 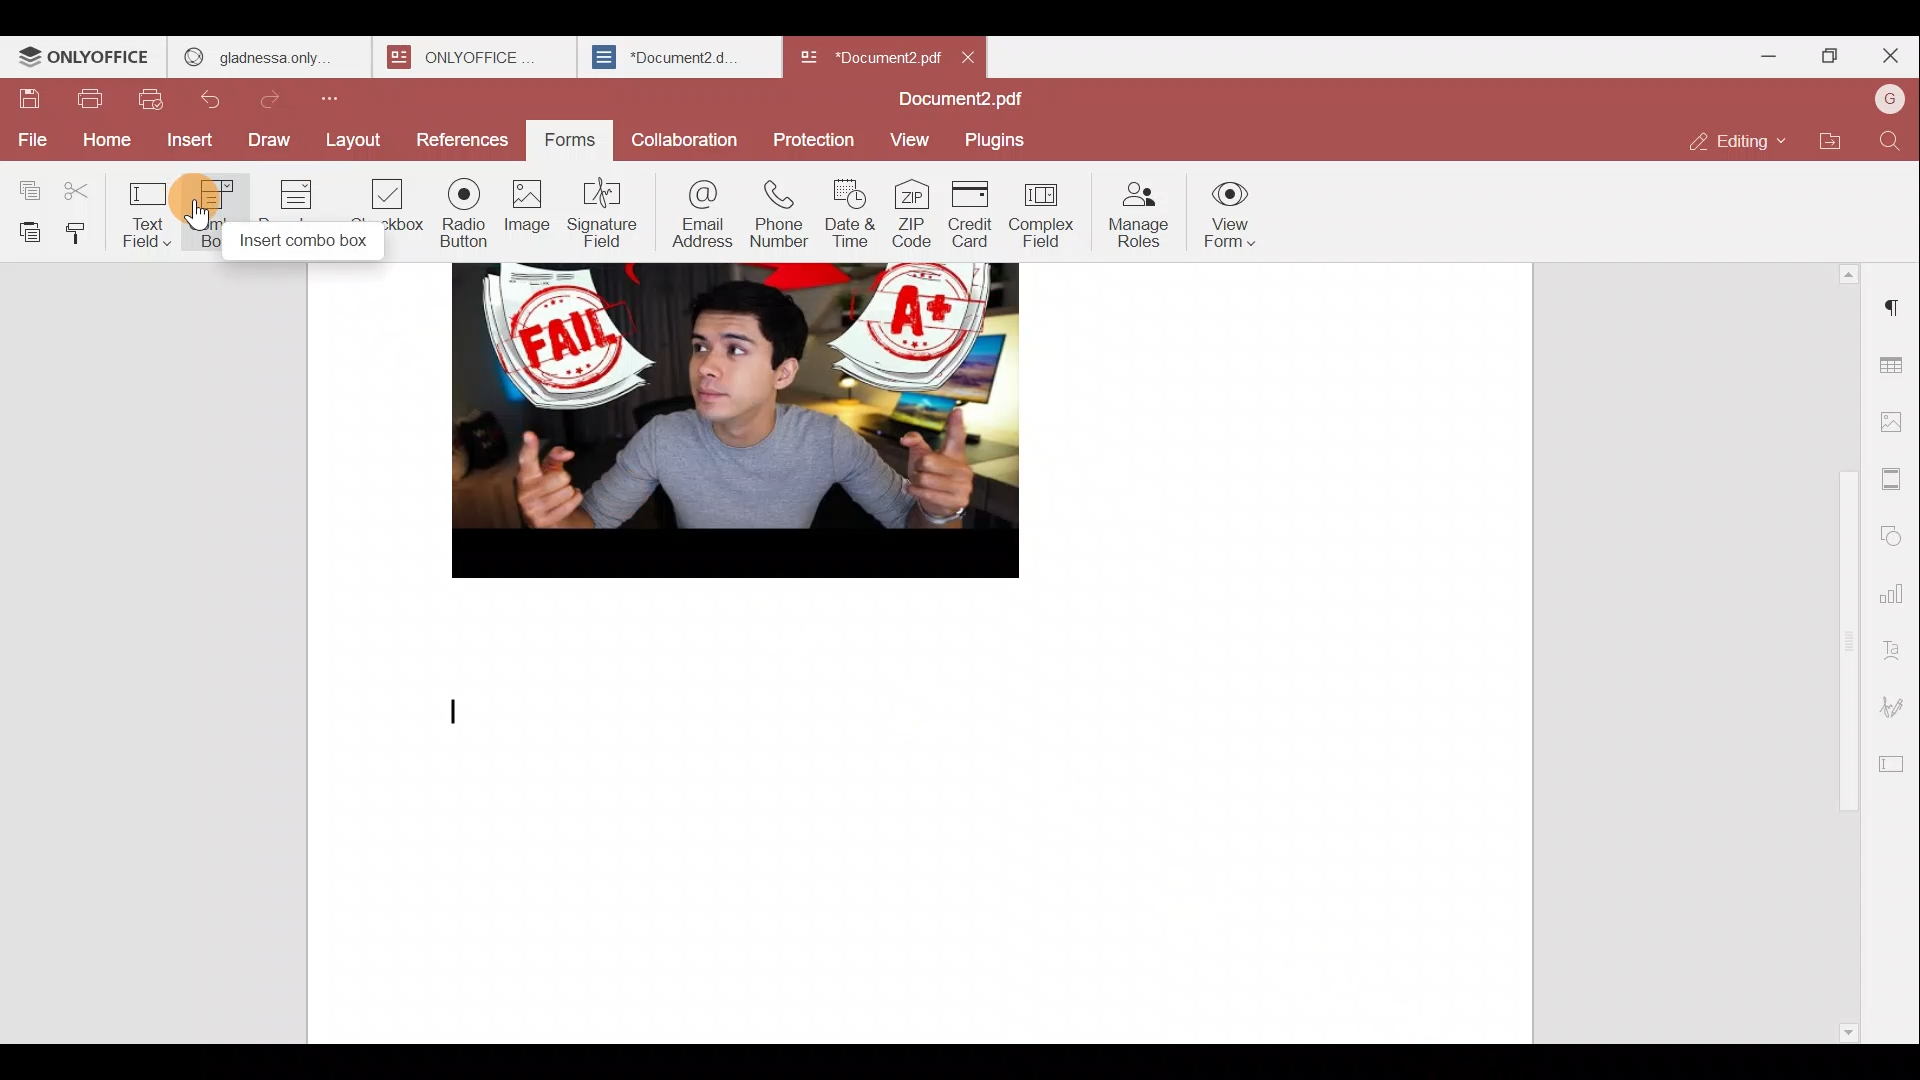 What do you see at coordinates (1894, 480) in the screenshot?
I see `Header & footer settings` at bounding box center [1894, 480].